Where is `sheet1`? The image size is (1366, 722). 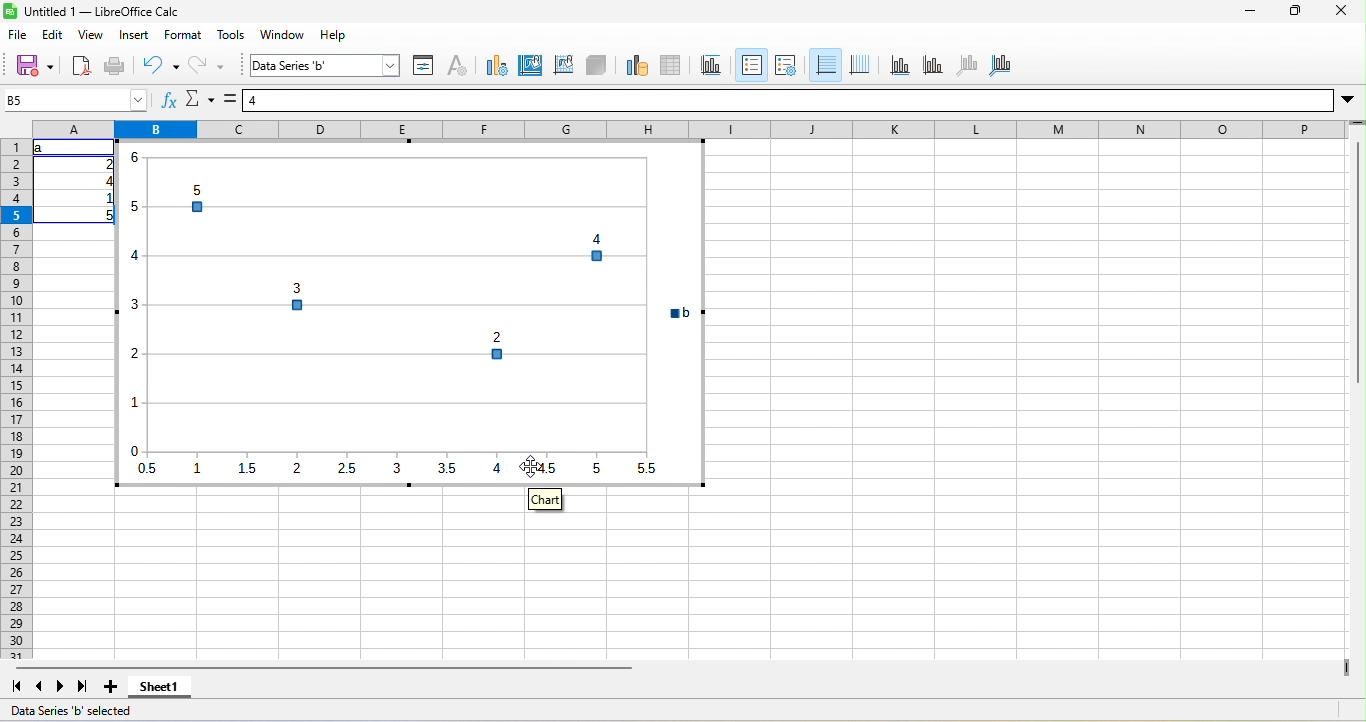 sheet1 is located at coordinates (160, 686).